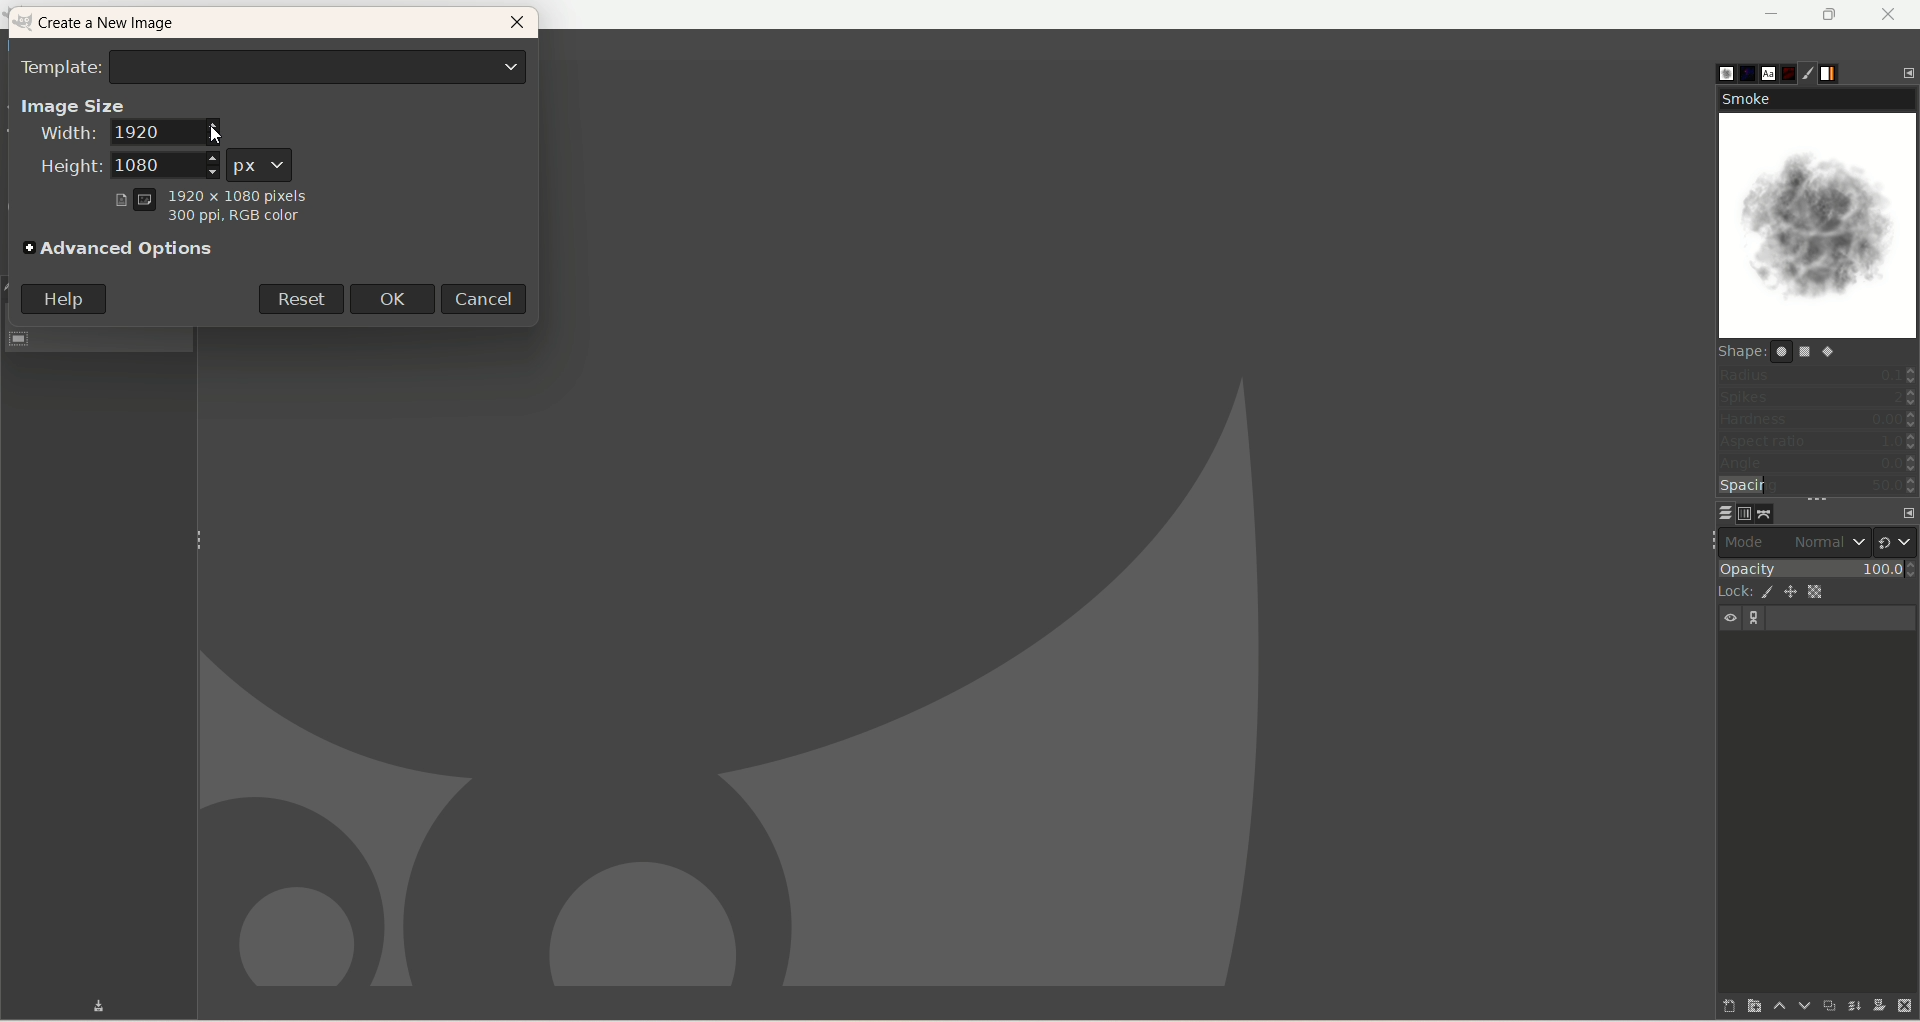 The image size is (1920, 1022). What do you see at coordinates (1773, 14) in the screenshot?
I see `minimize` at bounding box center [1773, 14].